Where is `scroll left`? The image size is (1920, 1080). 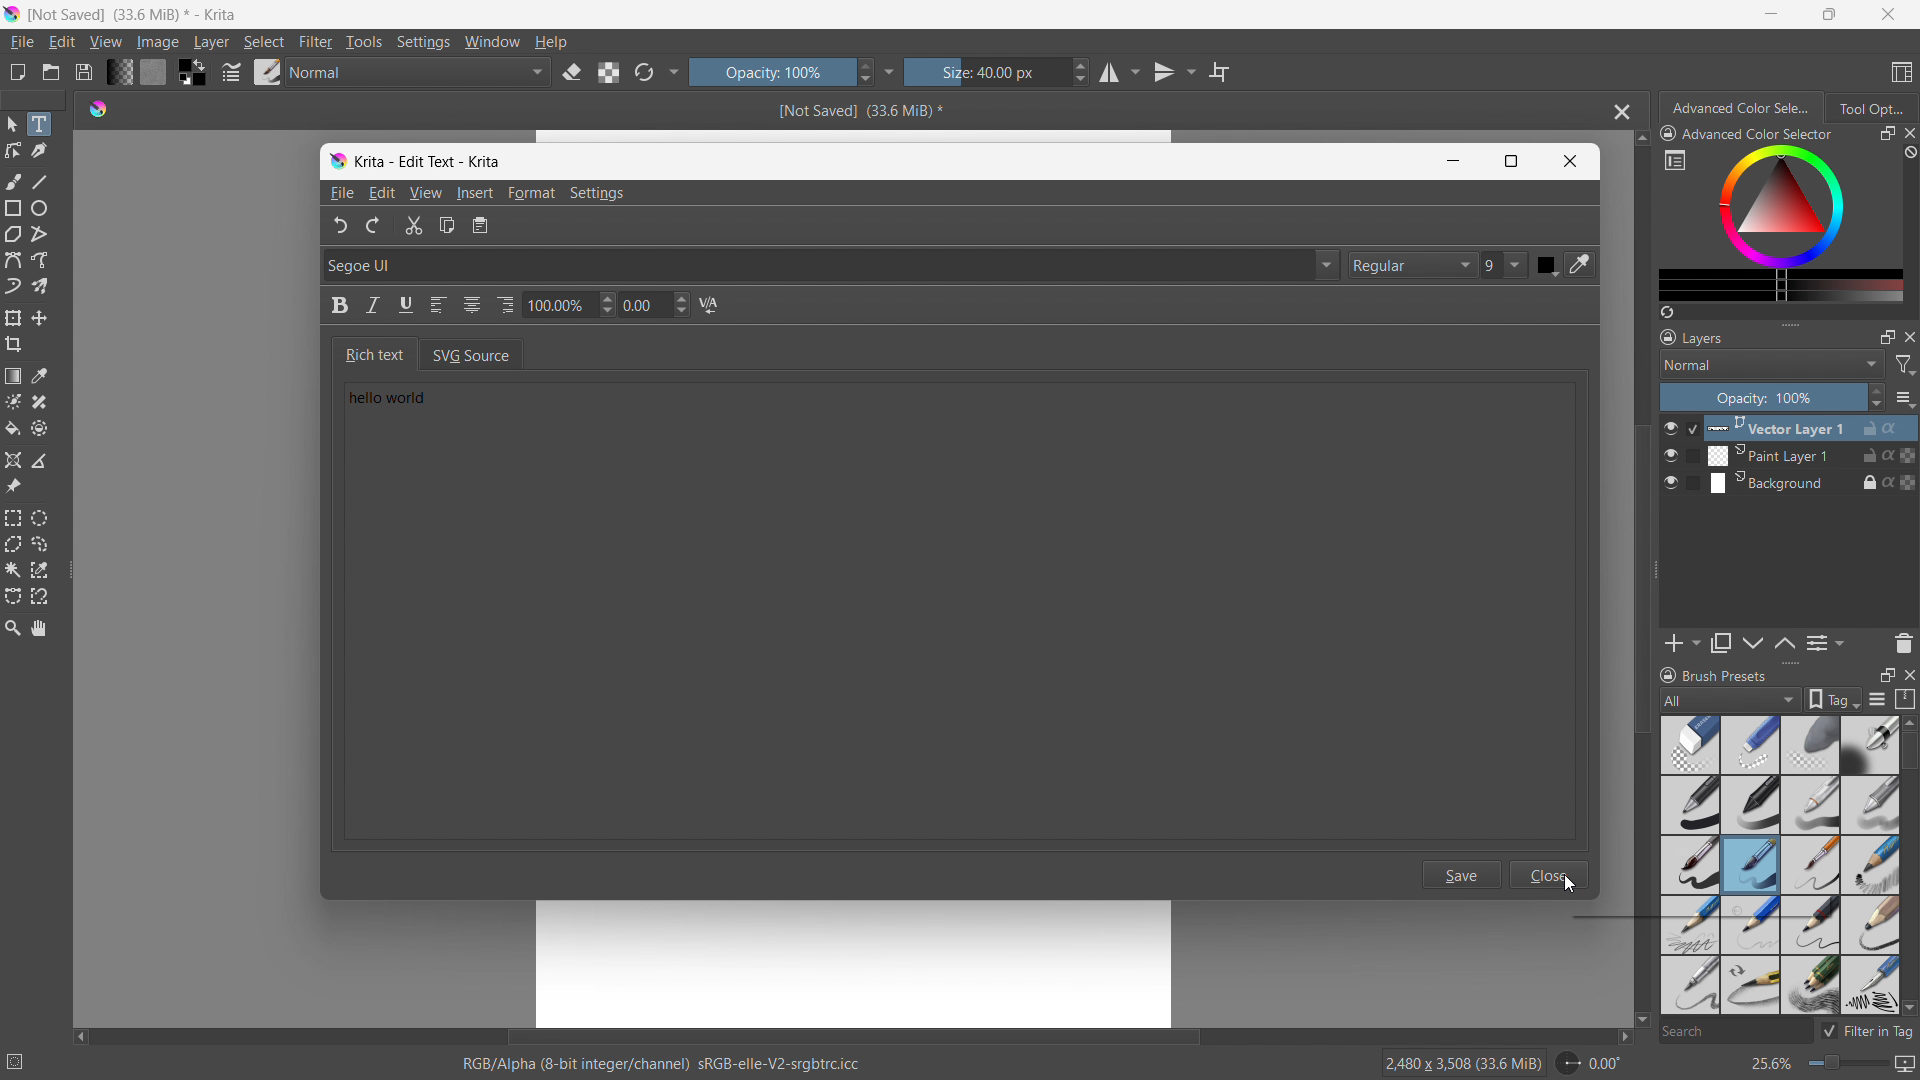 scroll left is located at coordinates (81, 1032).